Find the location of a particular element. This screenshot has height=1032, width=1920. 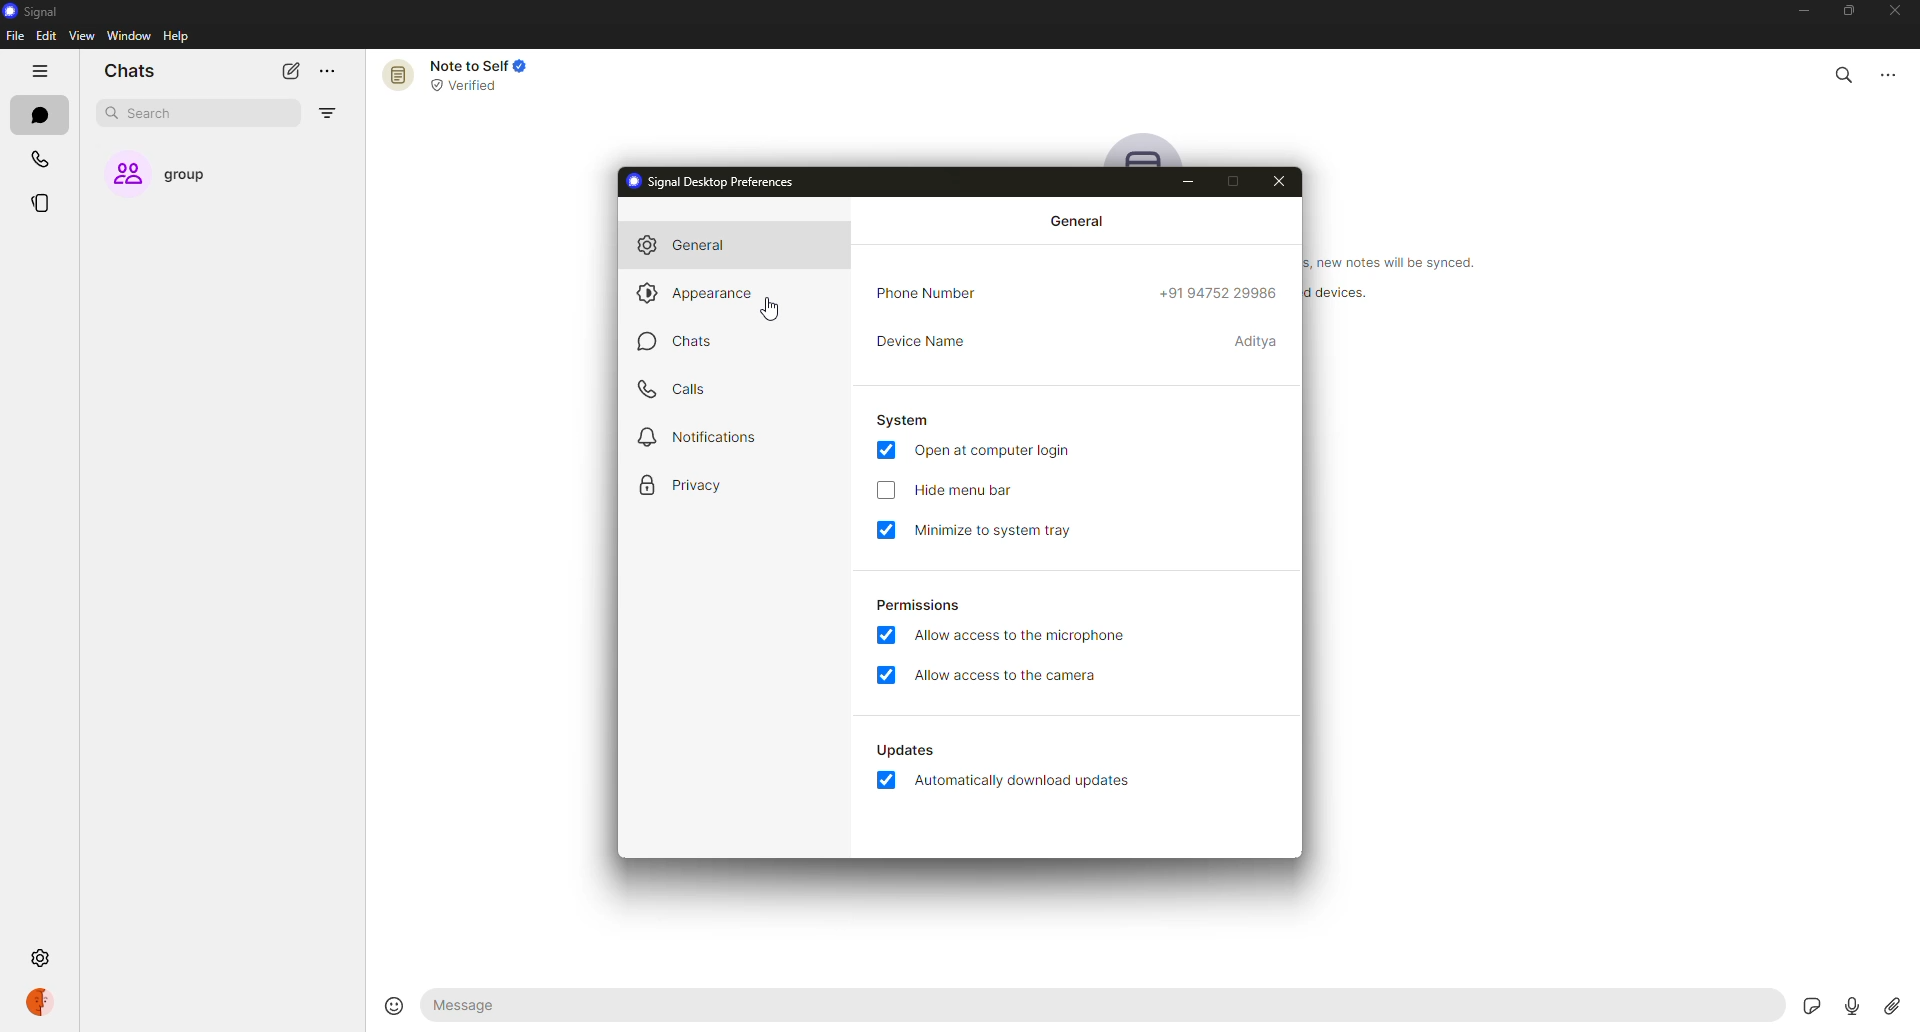

emoji is located at coordinates (388, 1003).